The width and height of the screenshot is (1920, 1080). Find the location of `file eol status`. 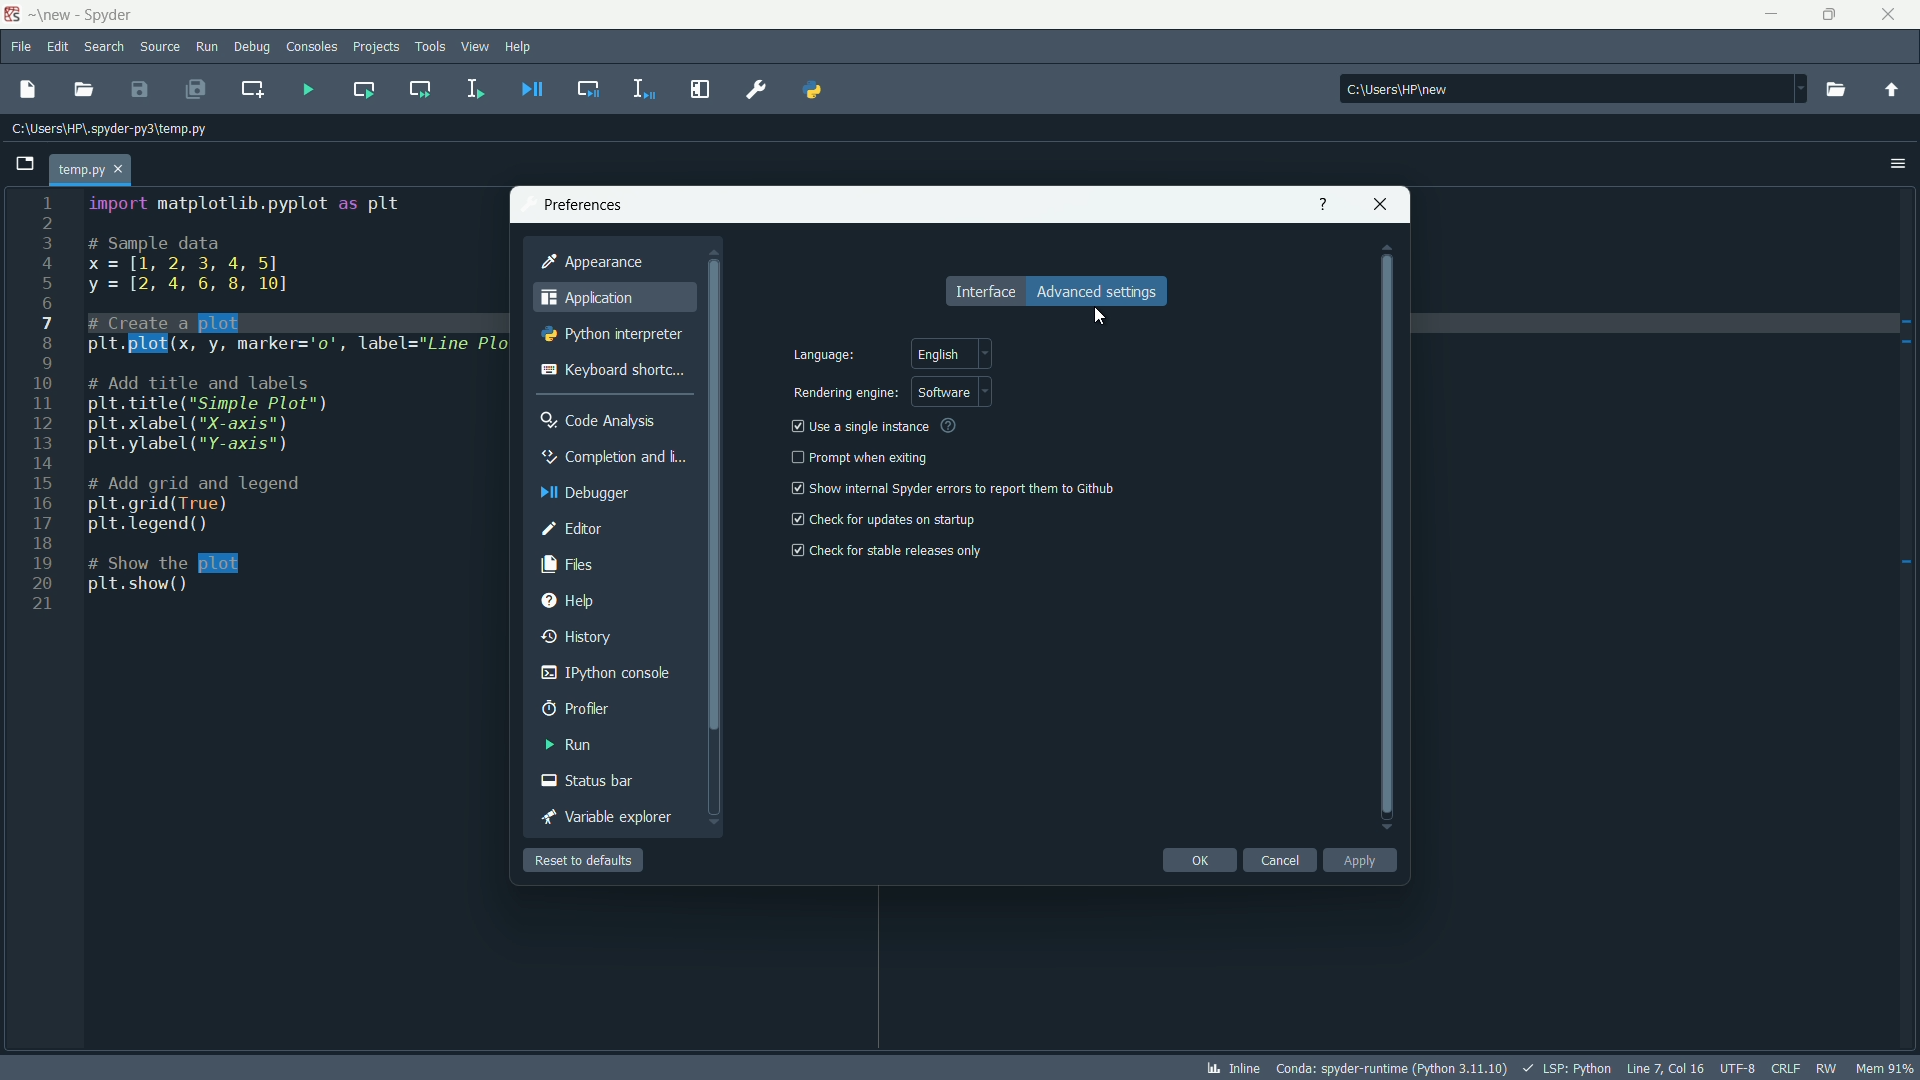

file eol status is located at coordinates (1787, 1068).